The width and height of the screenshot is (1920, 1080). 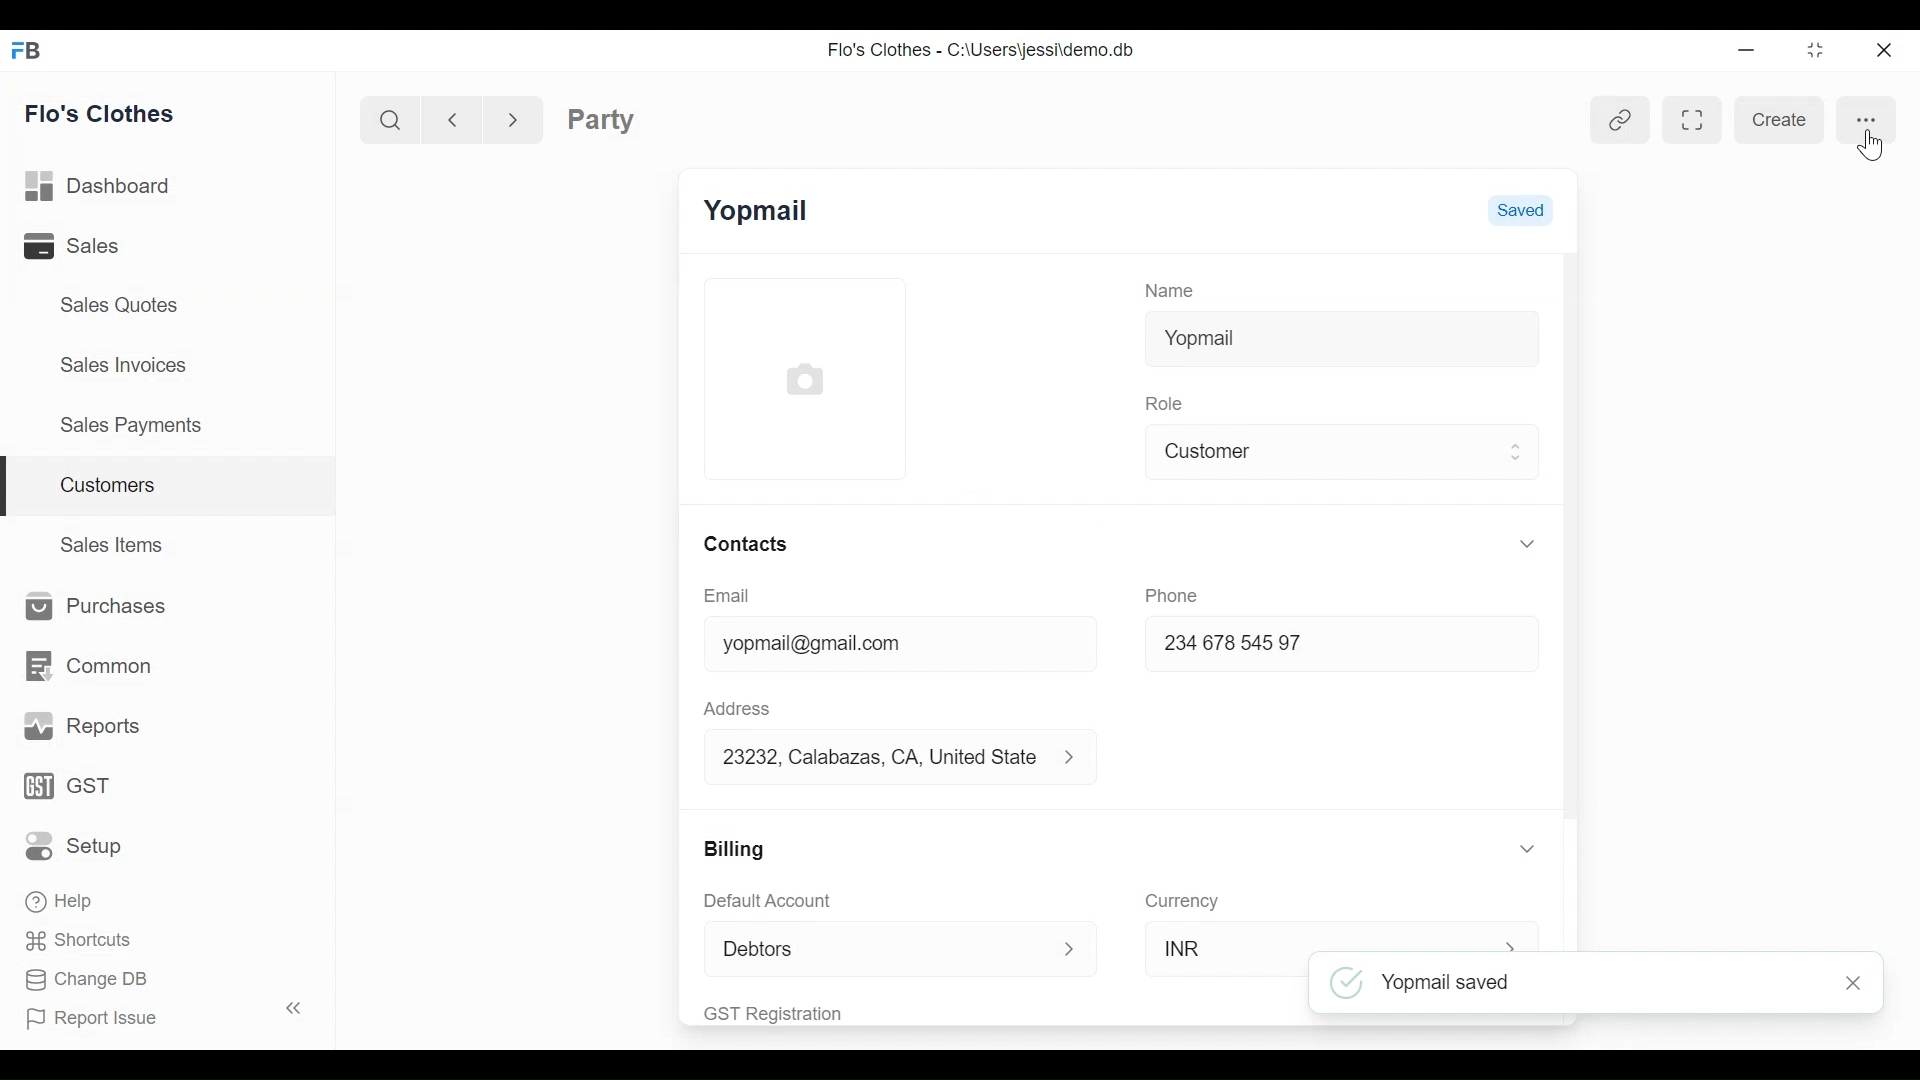 What do you see at coordinates (753, 545) in the screenshot?
I see `Contacts` at bounding box center [753, 545].